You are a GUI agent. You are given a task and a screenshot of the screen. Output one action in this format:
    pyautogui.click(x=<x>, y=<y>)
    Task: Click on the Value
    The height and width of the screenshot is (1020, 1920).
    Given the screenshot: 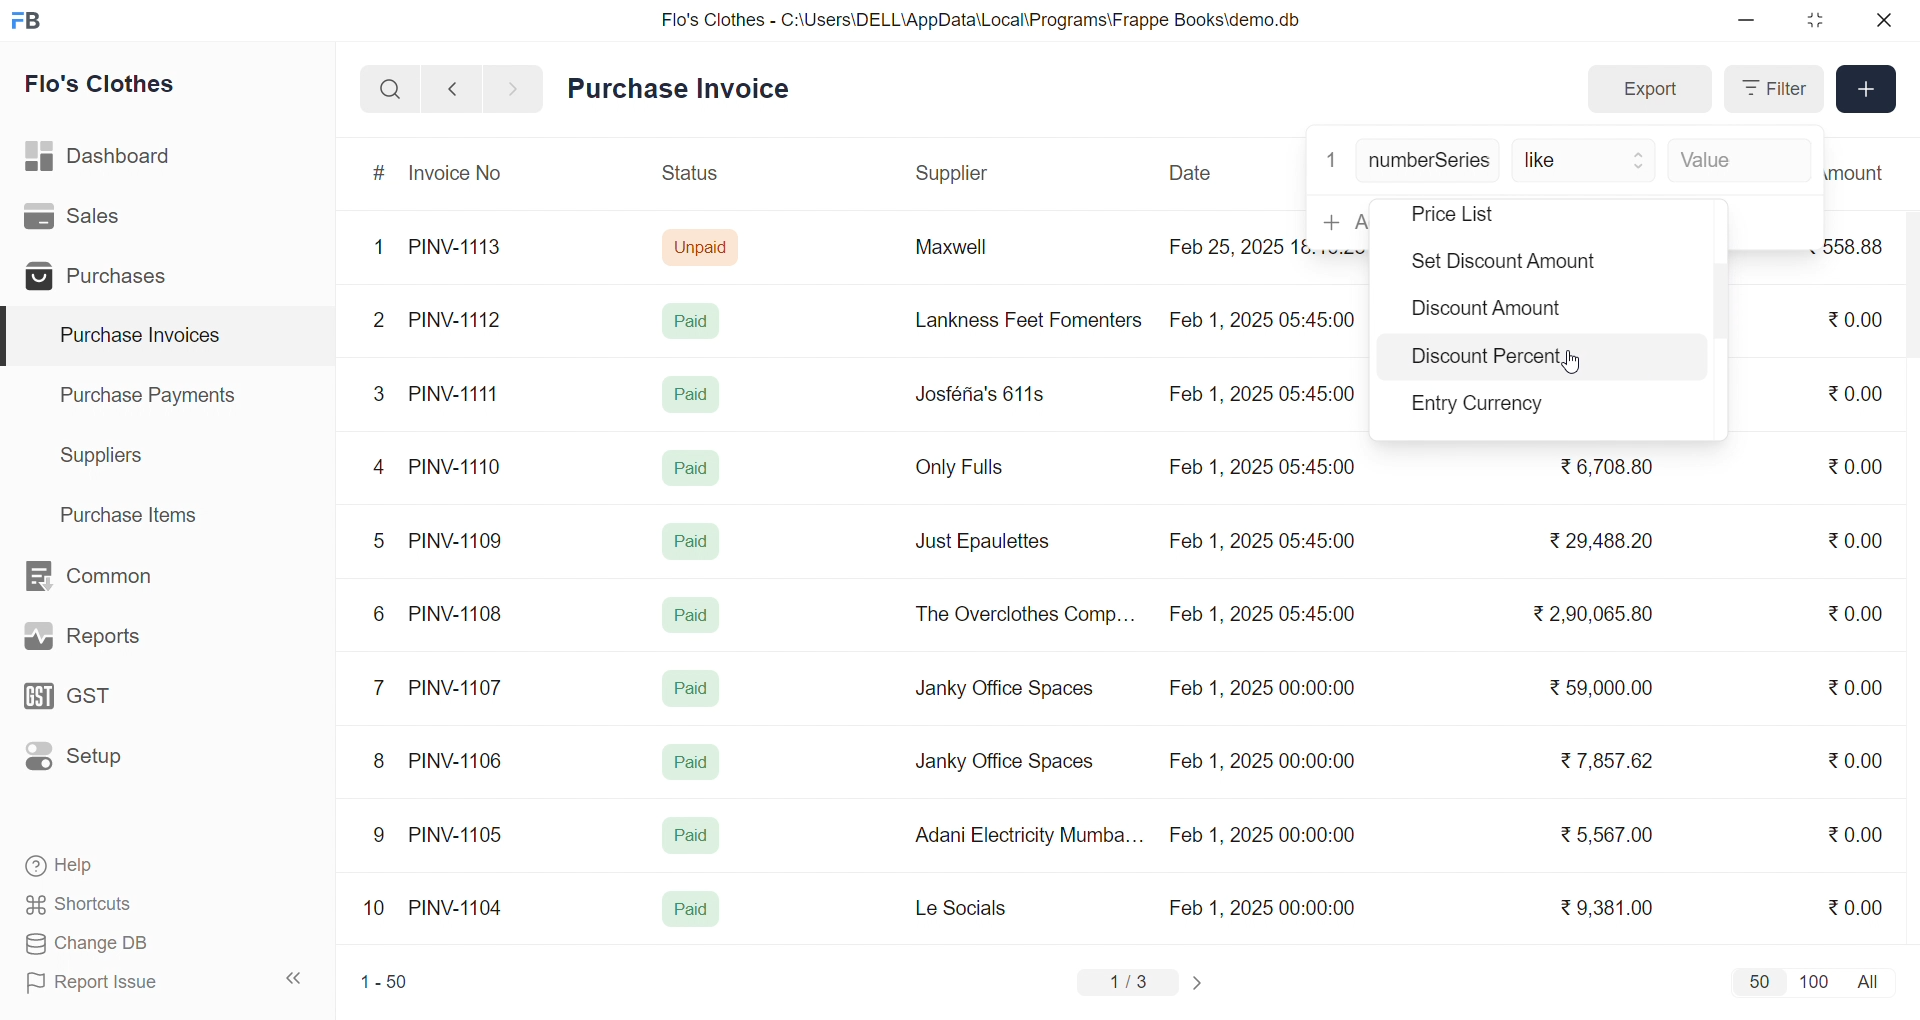 What is the action you would take?
    pyautogui.click(x=1735, y=162)
    